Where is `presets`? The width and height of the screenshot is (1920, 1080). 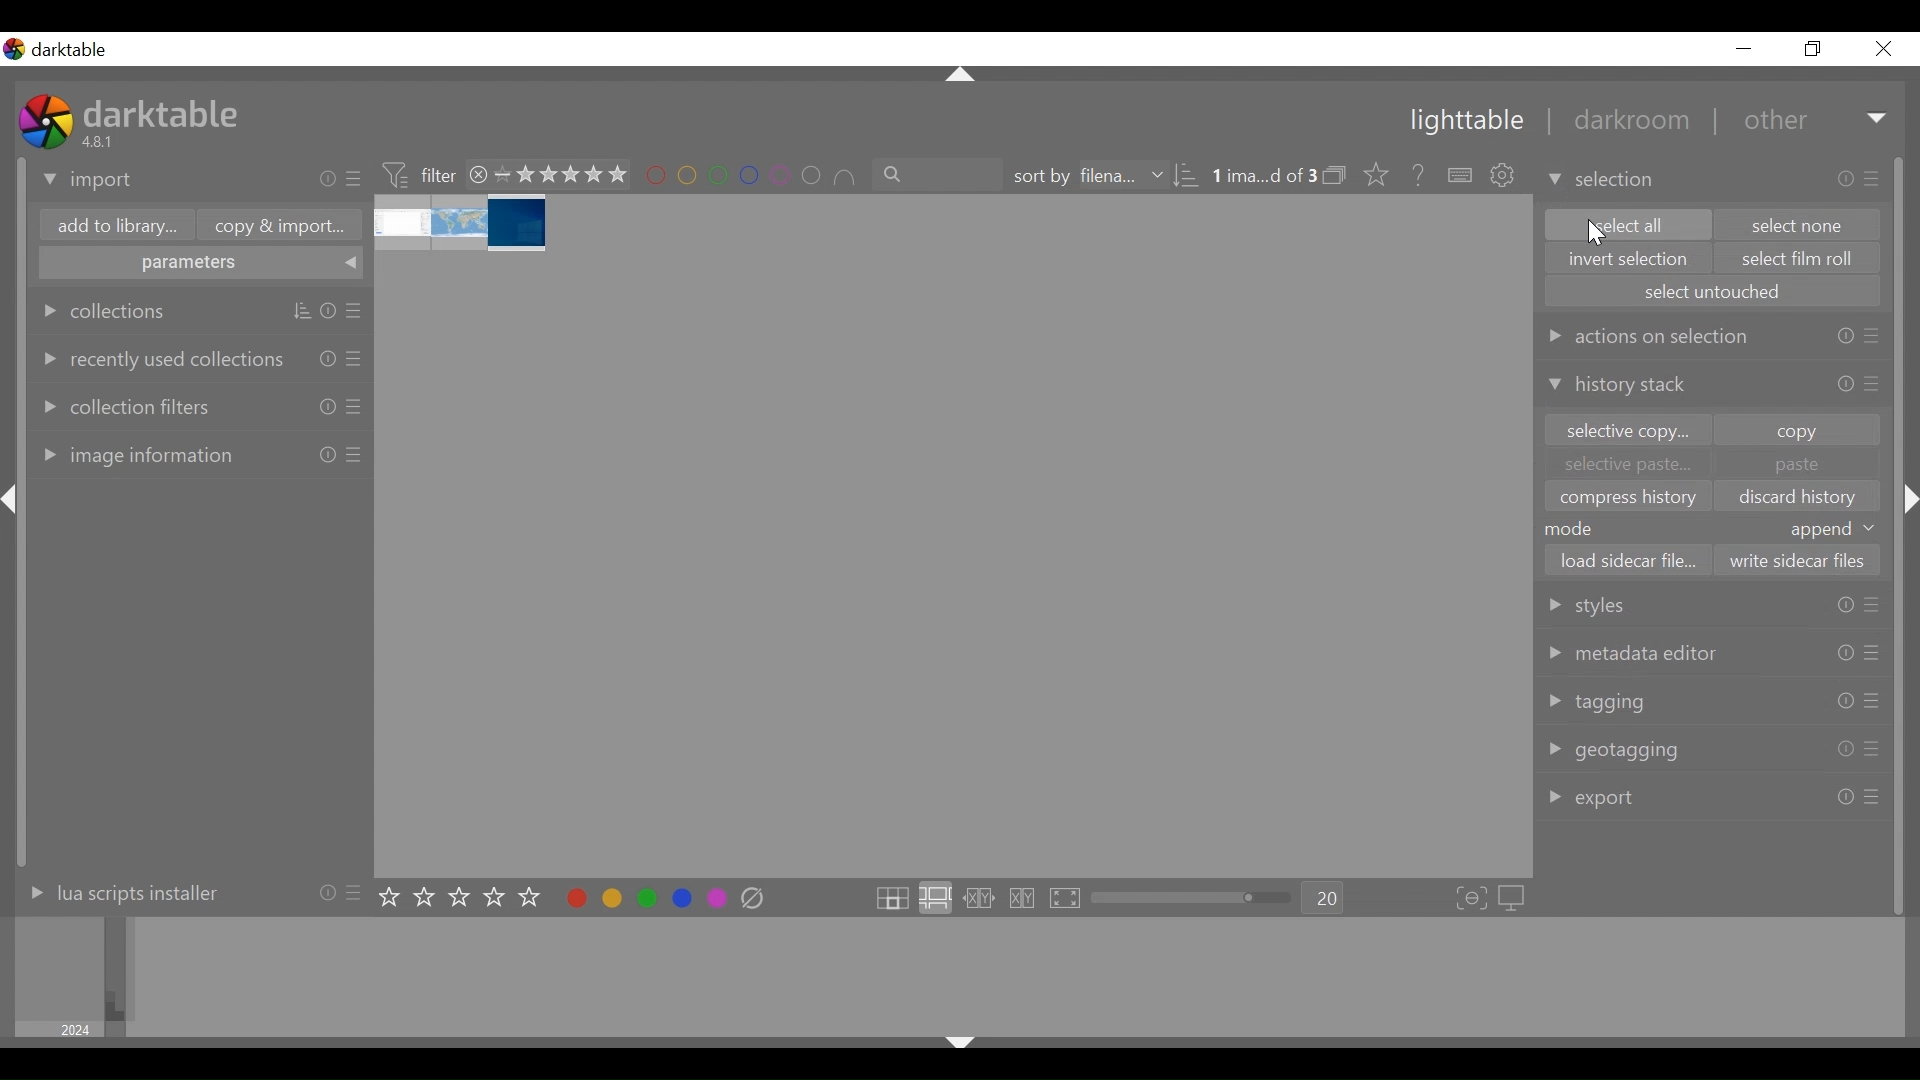 presets is located at coordinates (356, 406).